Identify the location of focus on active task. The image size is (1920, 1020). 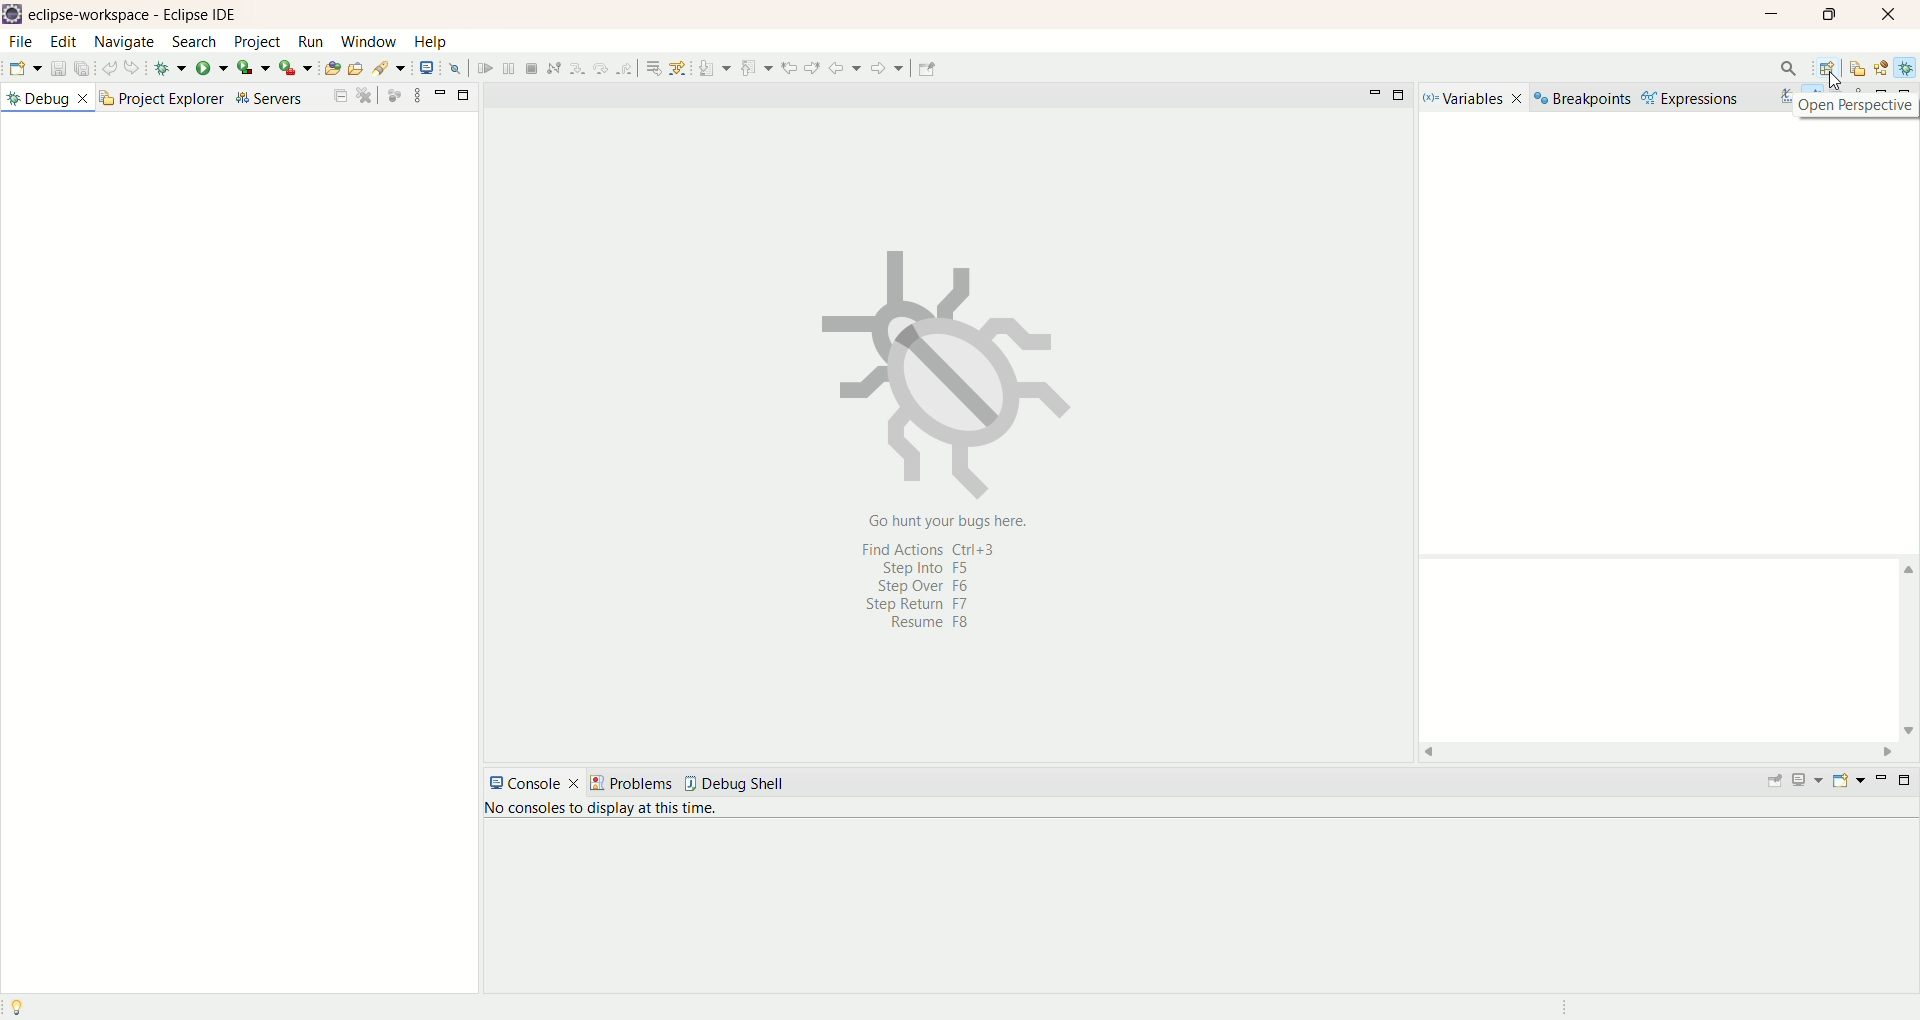
(395, 94).